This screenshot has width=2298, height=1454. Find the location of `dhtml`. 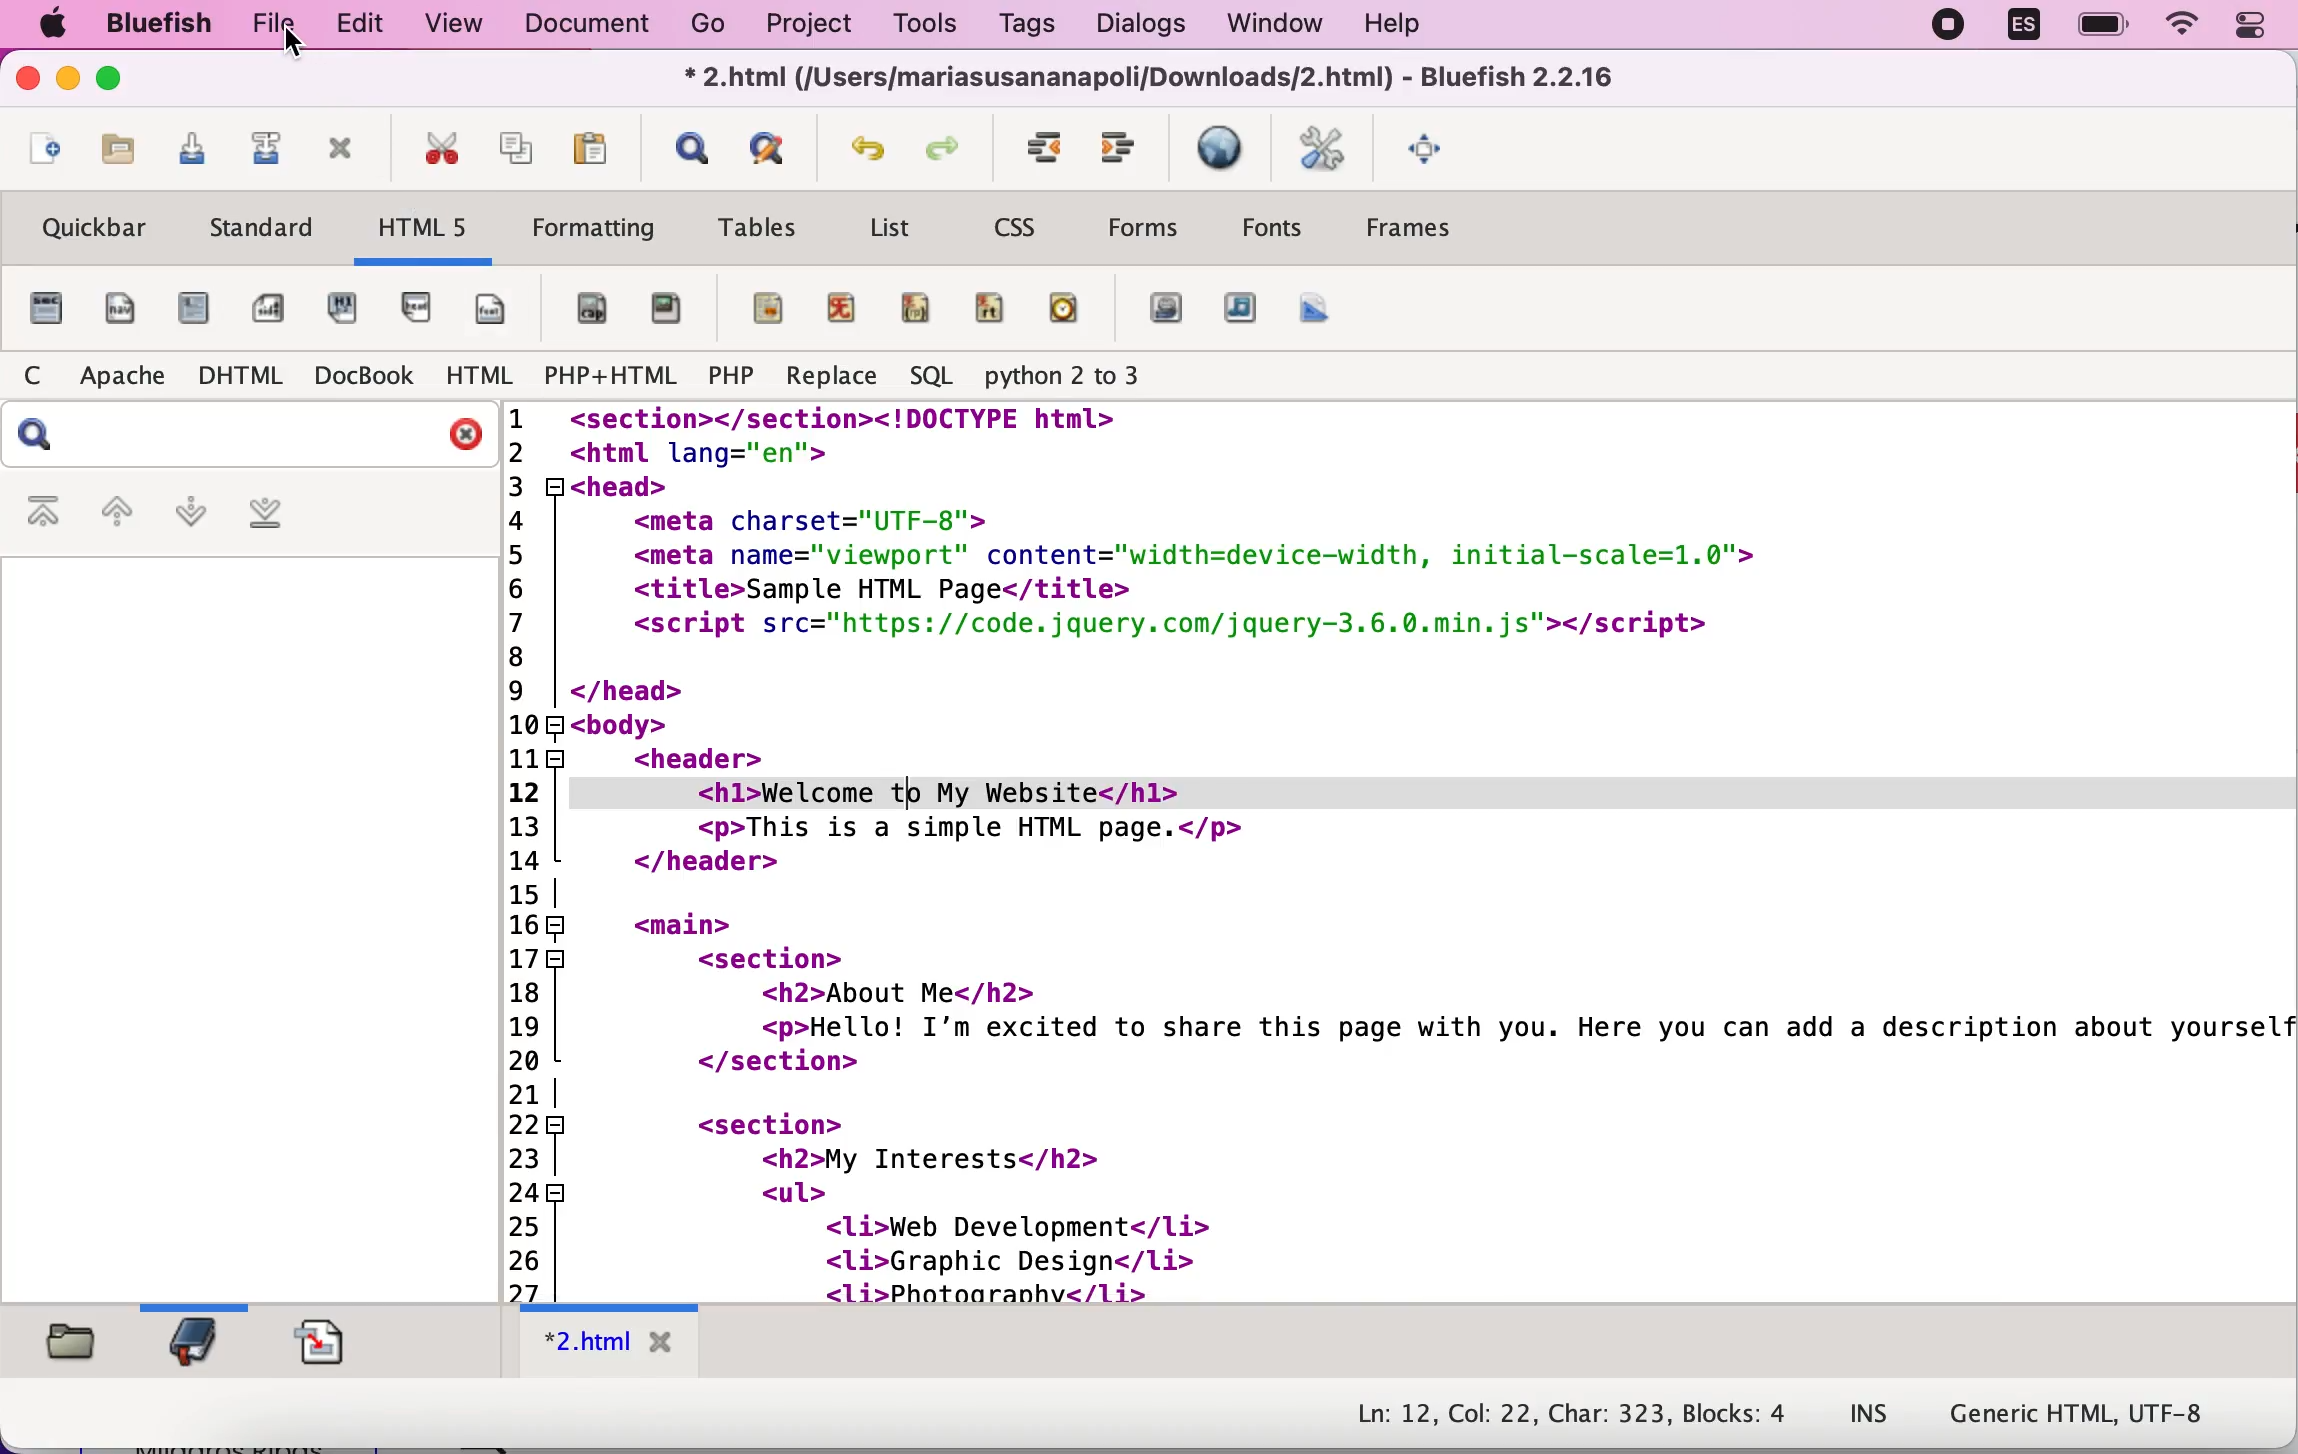

dhtml is located at coordinates (234, 376).